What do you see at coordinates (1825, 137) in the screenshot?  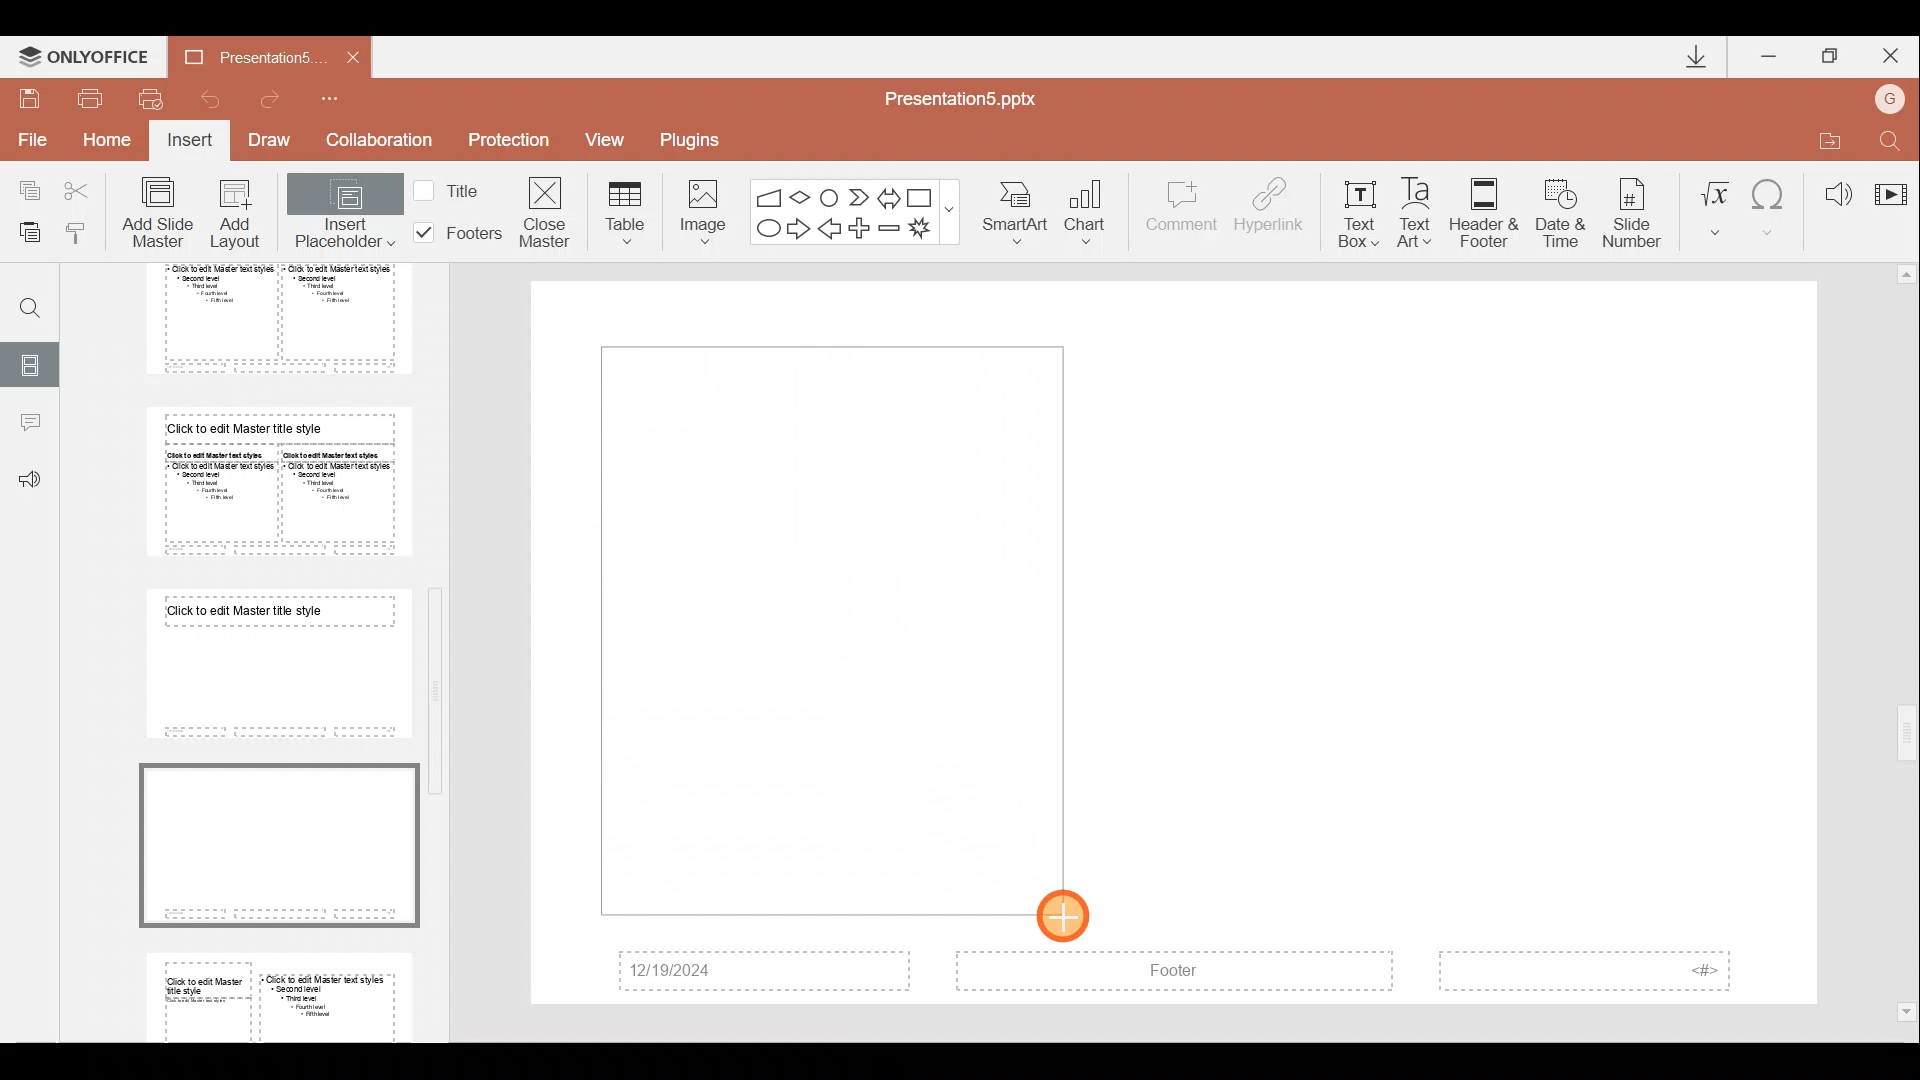 I see `Open file location` at bounding box center [1825, 137].